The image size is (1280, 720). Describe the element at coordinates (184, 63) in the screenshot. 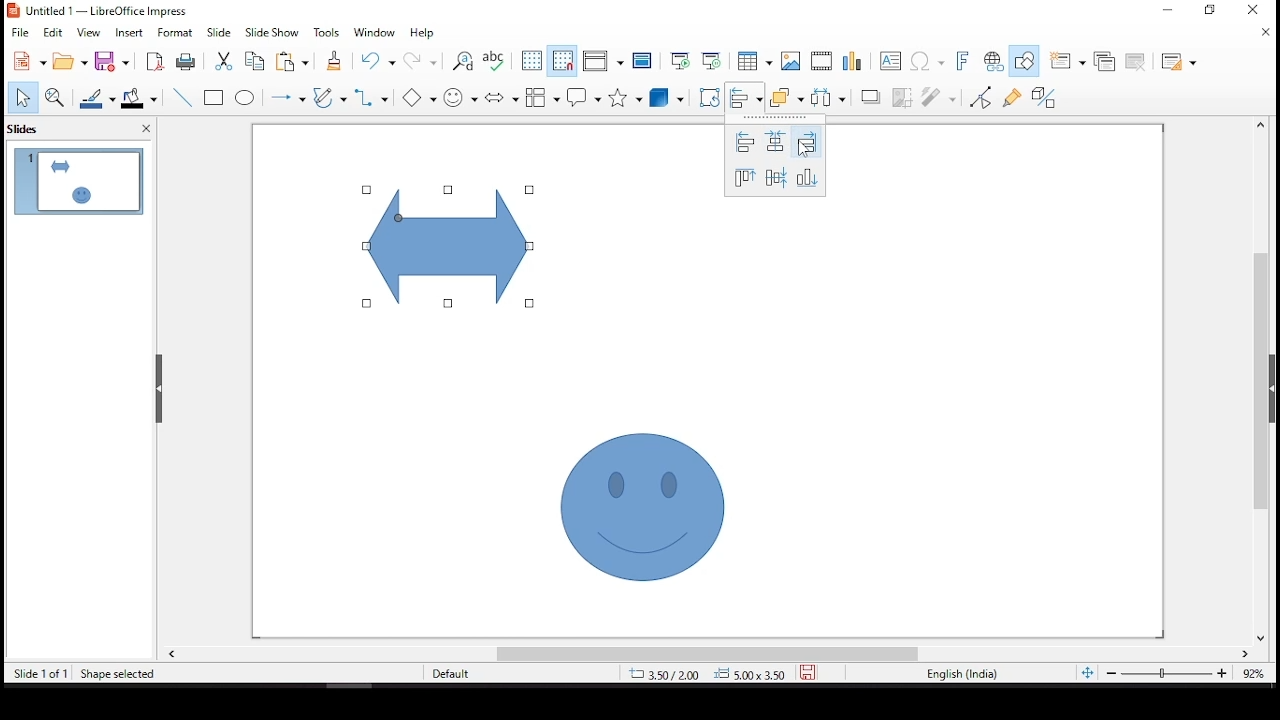

I see `print` at that location.